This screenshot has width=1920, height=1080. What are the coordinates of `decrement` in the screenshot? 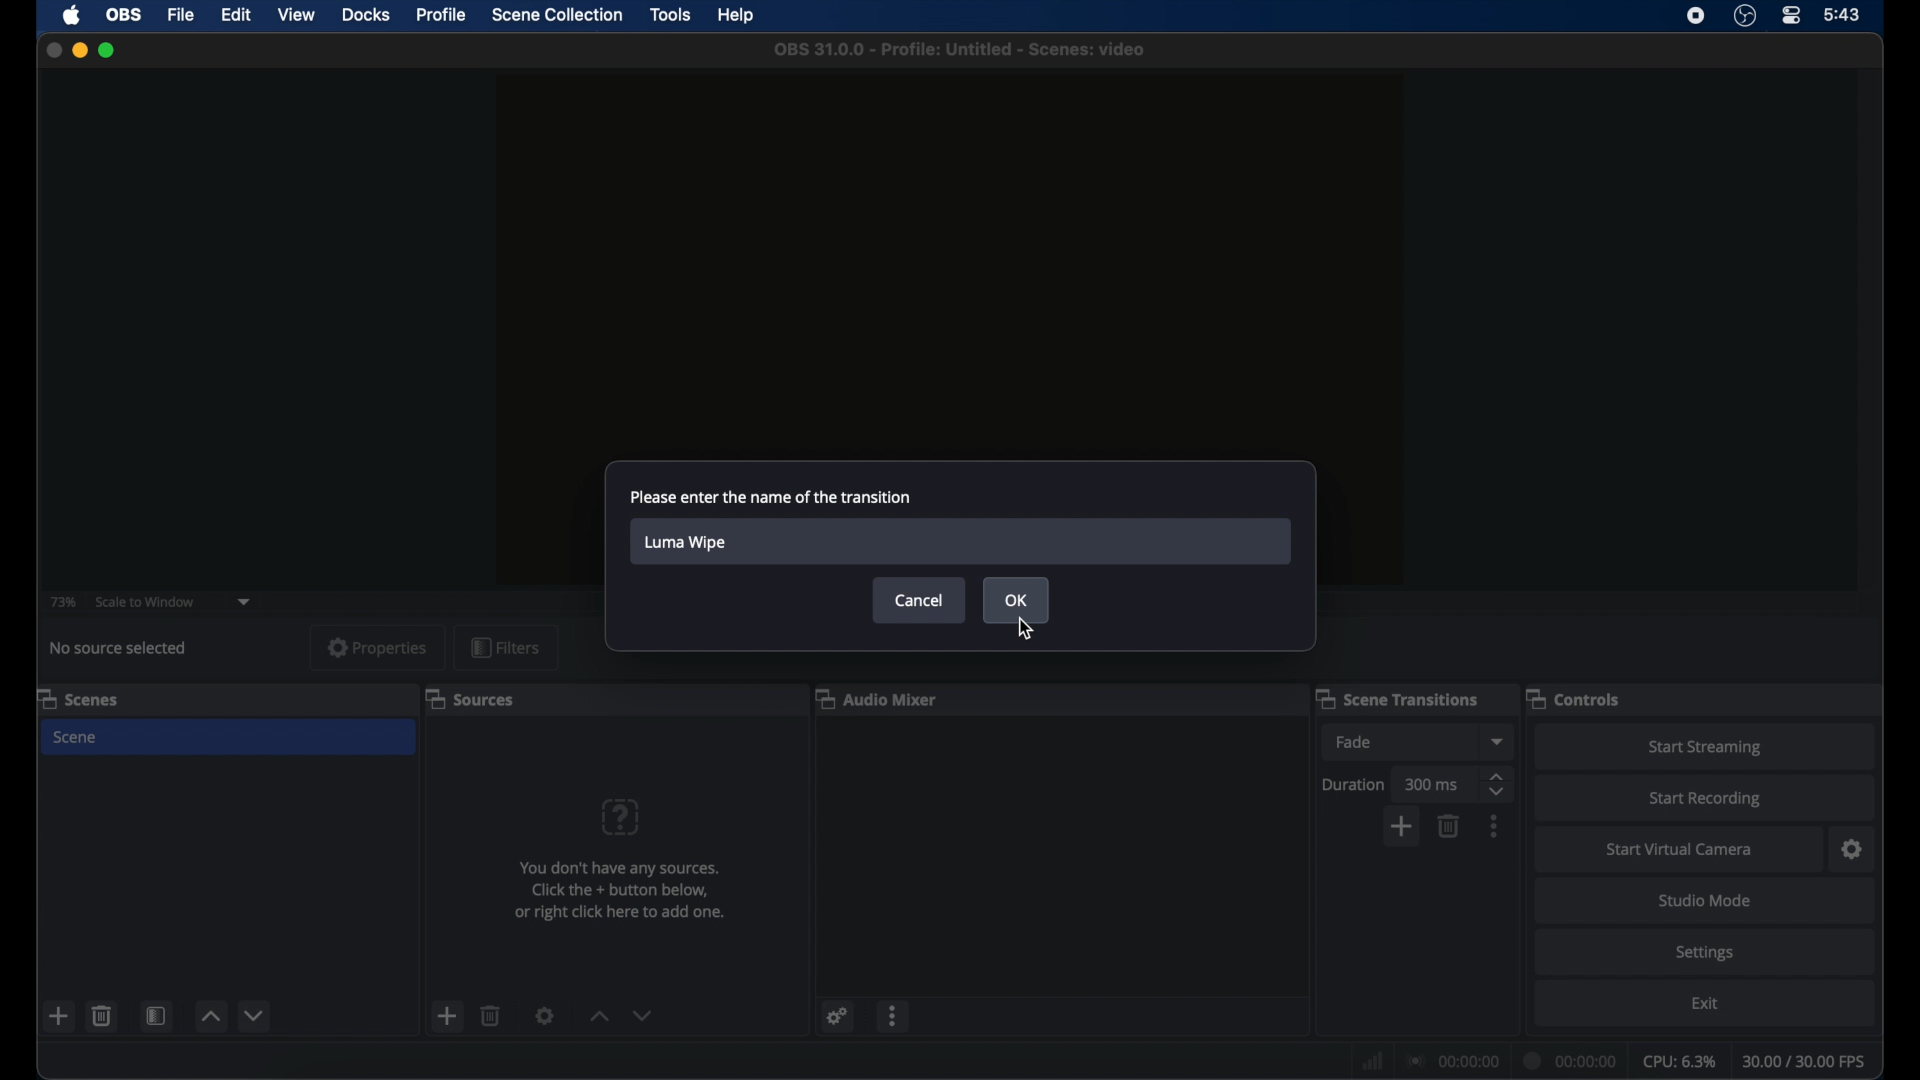 It's located at (646, 1016).